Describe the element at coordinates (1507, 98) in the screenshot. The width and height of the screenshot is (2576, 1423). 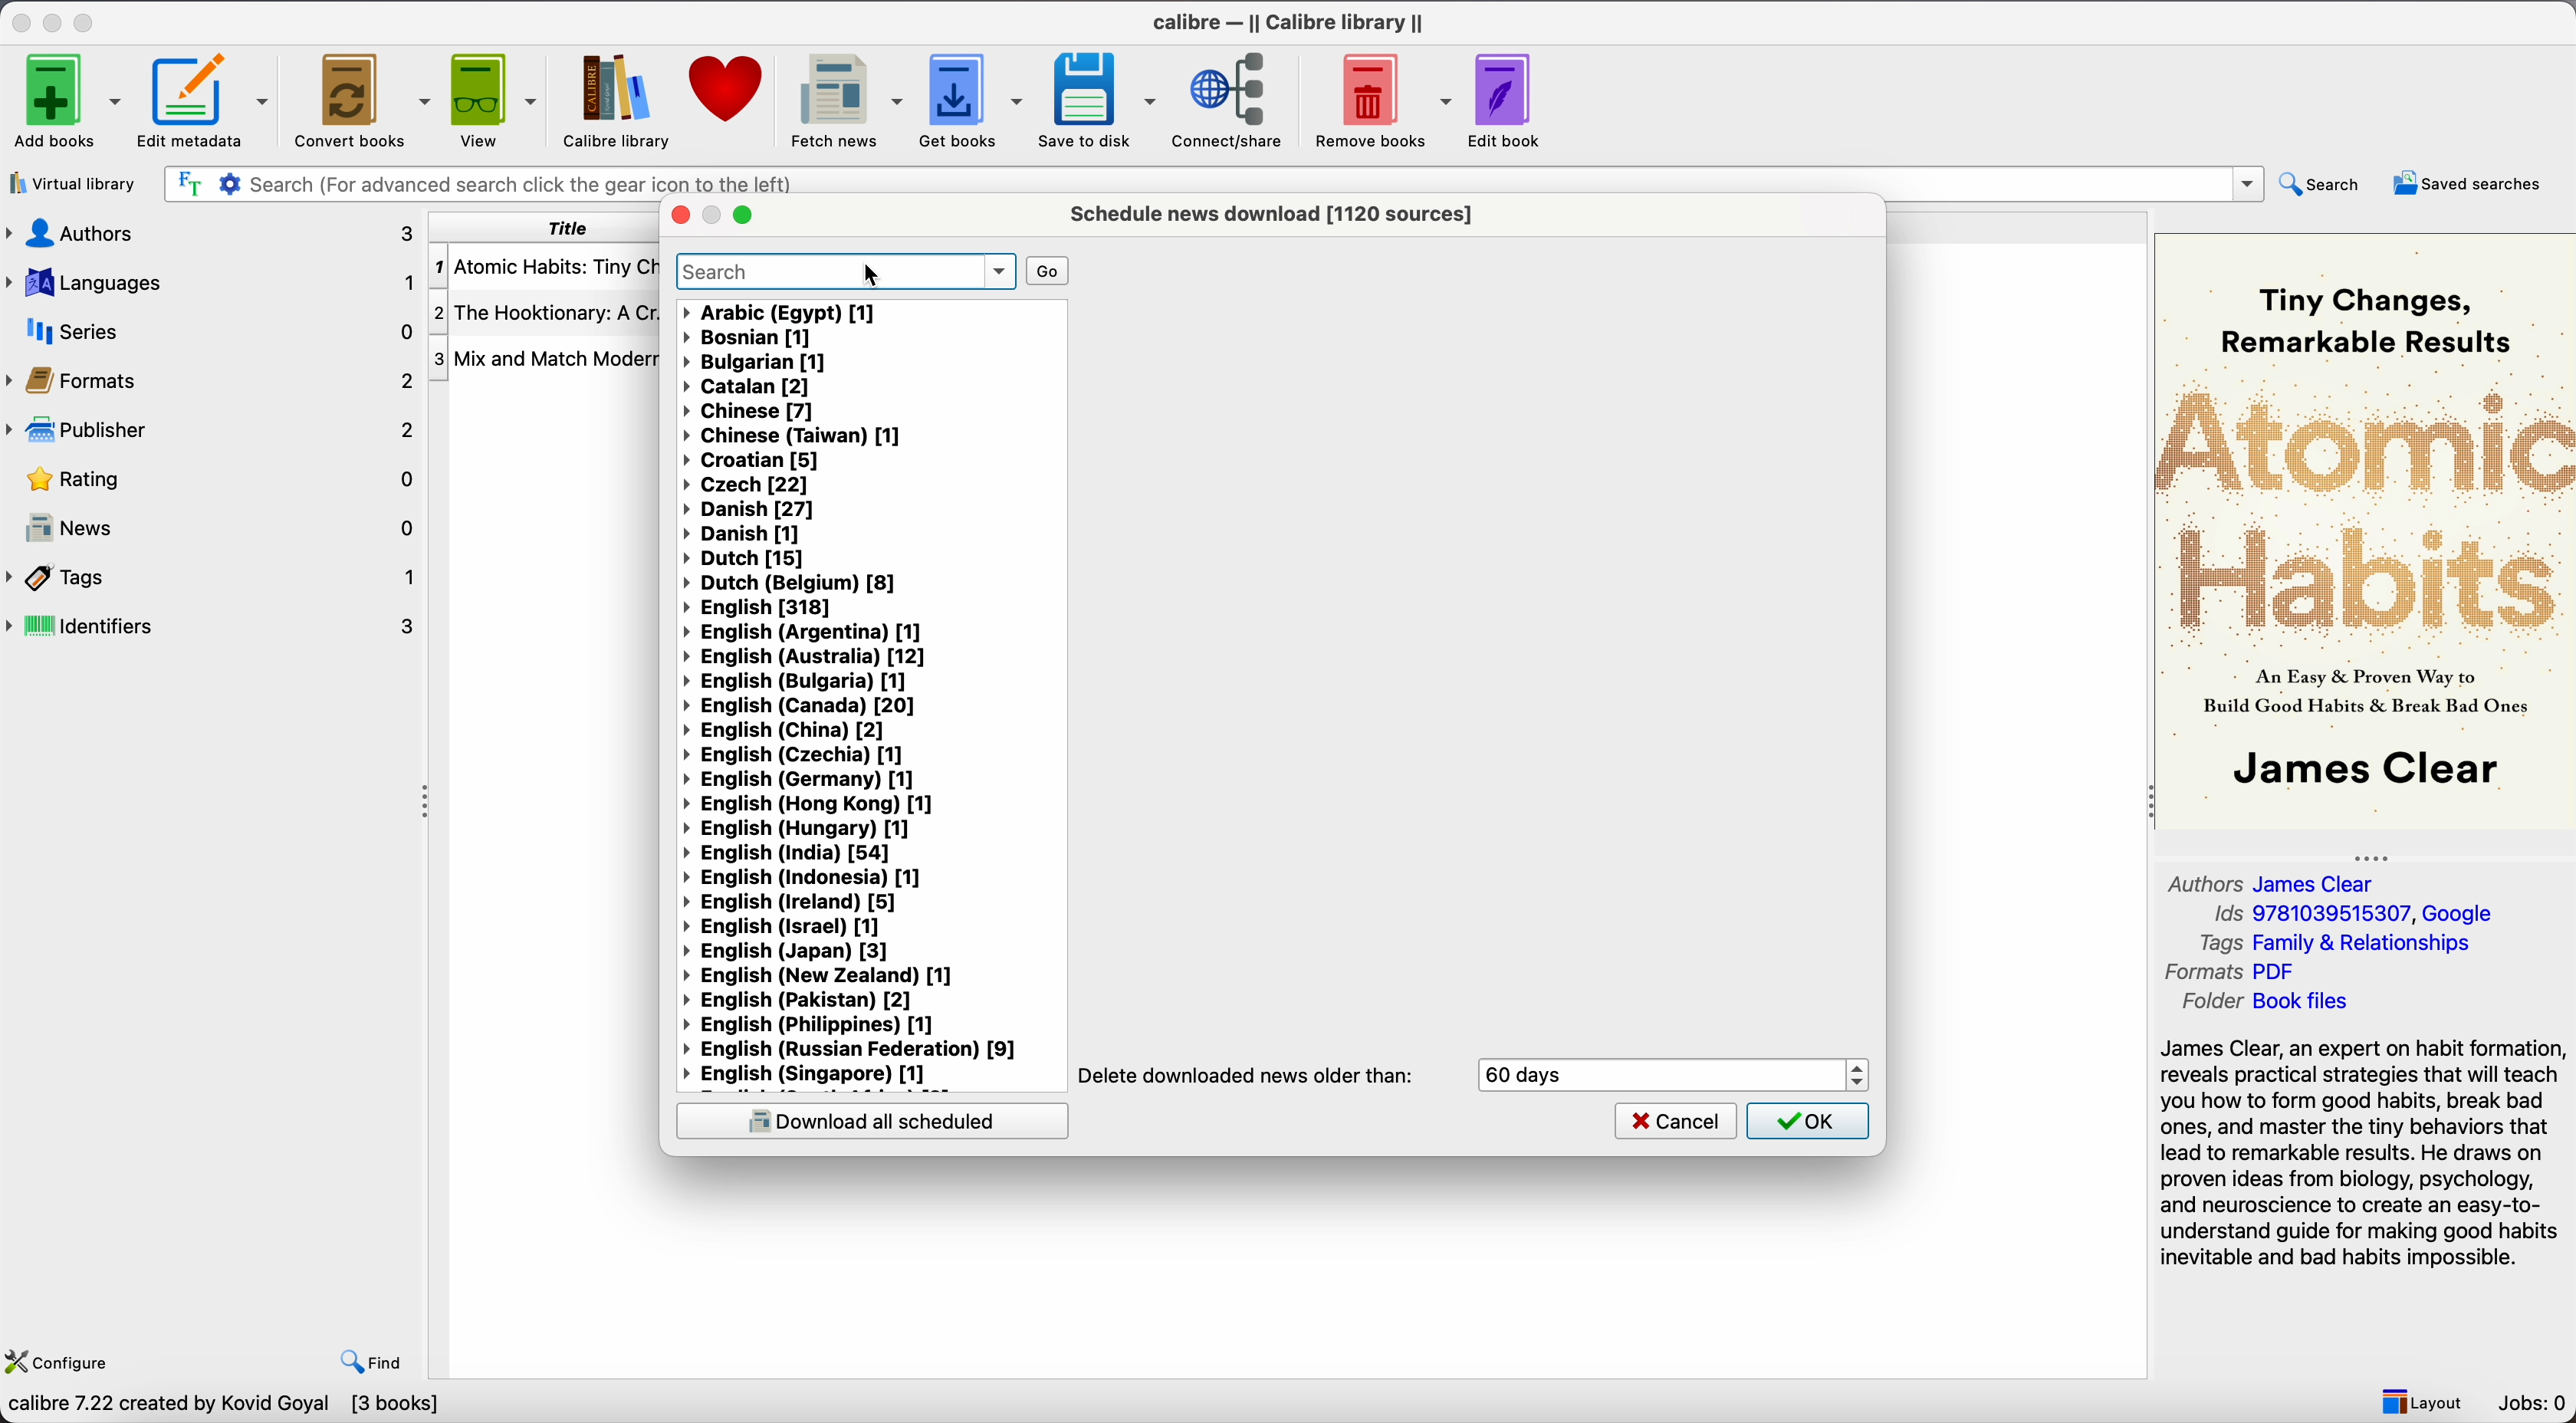
I see `edit book` at that location.